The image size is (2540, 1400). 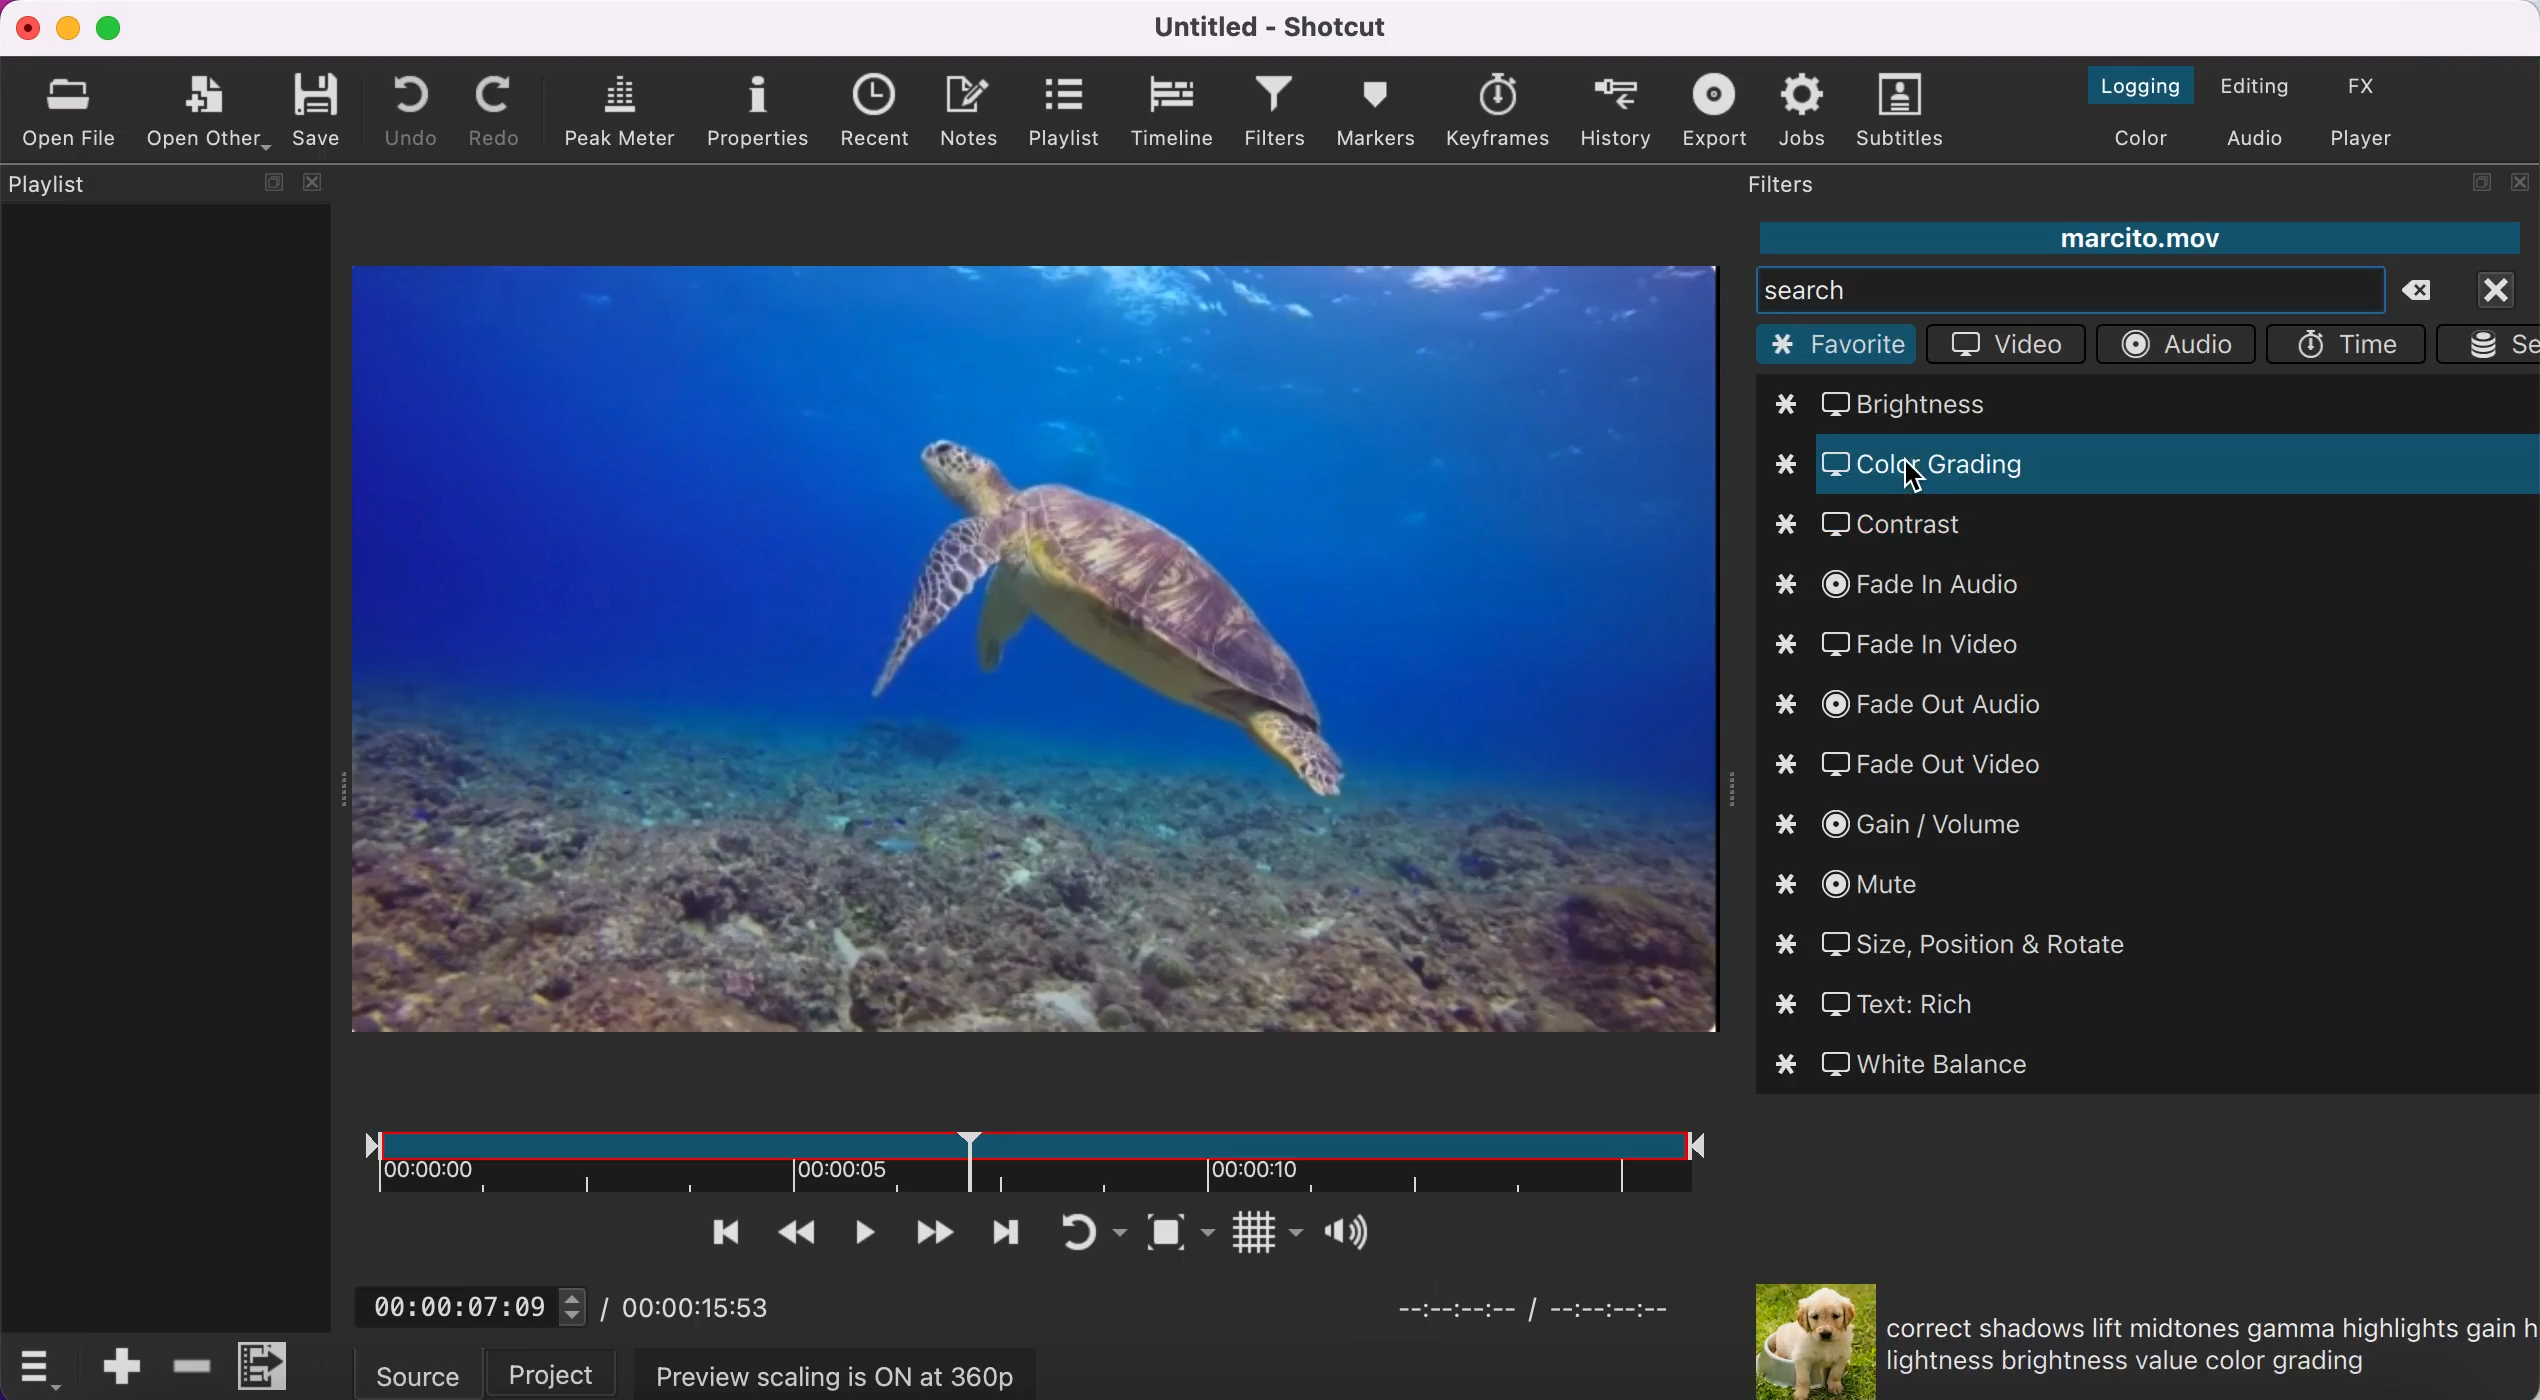 I want to click on sets, so click(x=2489, y=345).